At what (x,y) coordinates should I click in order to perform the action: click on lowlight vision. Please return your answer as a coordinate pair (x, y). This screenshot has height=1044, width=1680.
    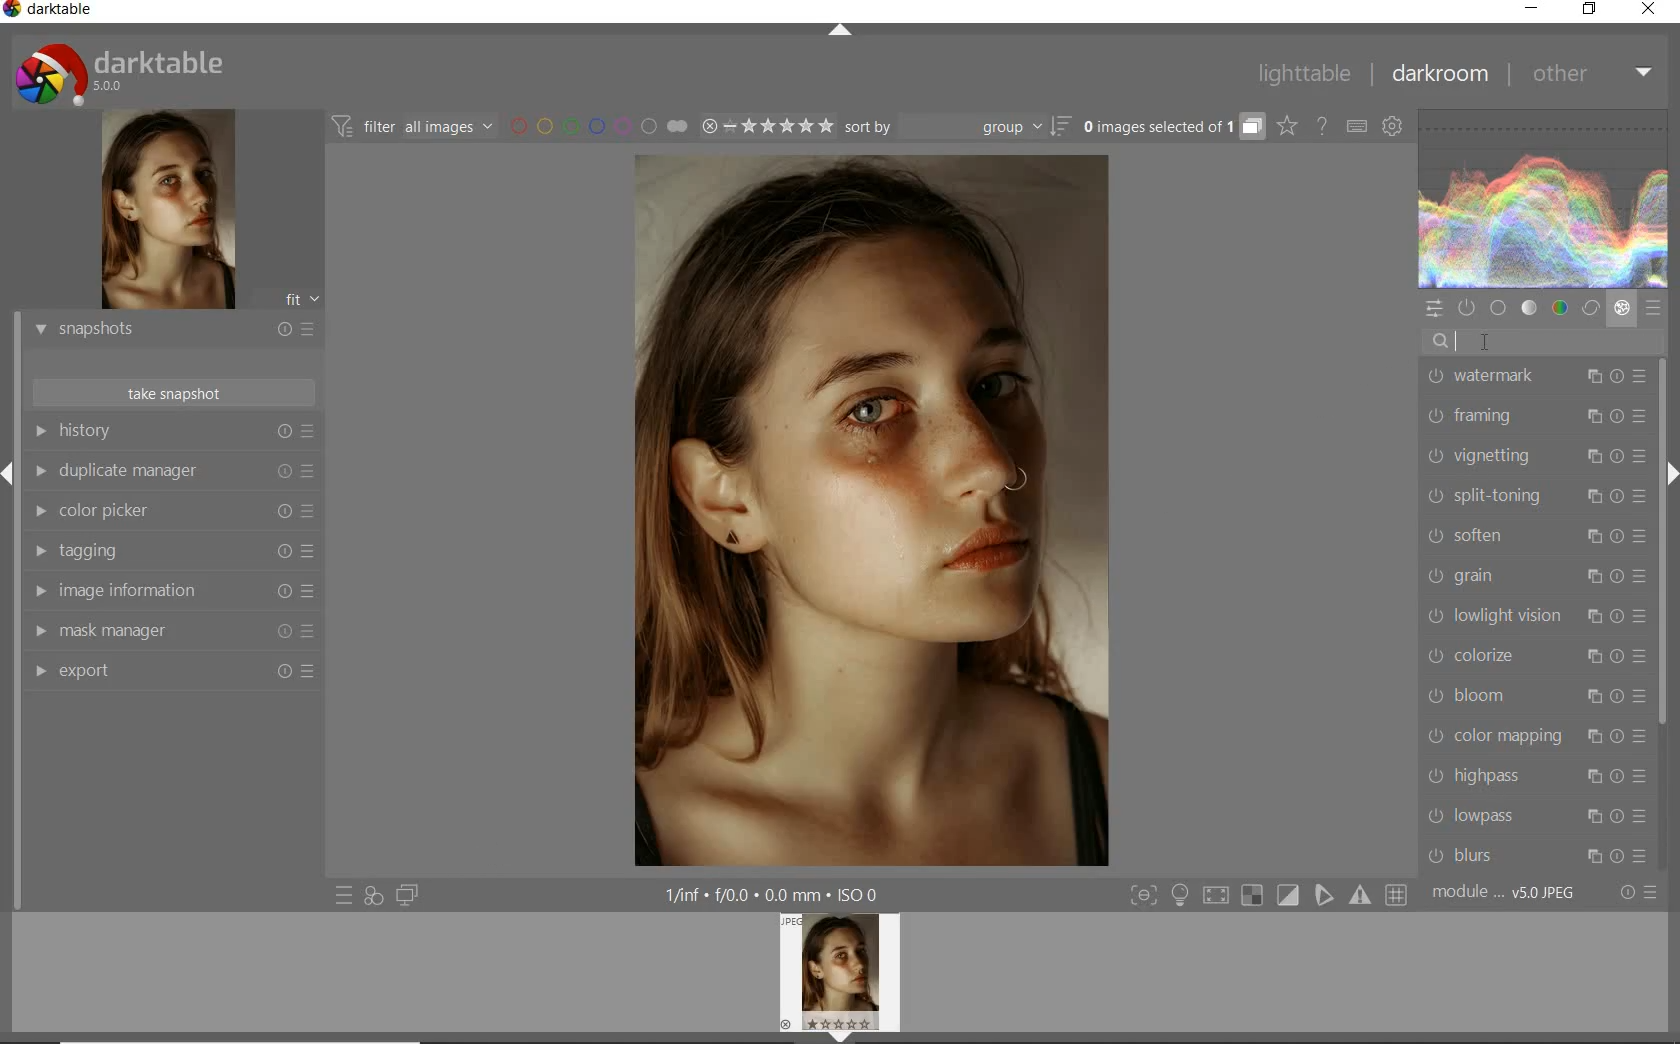
    Looking at the image, I should click on (1533, 617).